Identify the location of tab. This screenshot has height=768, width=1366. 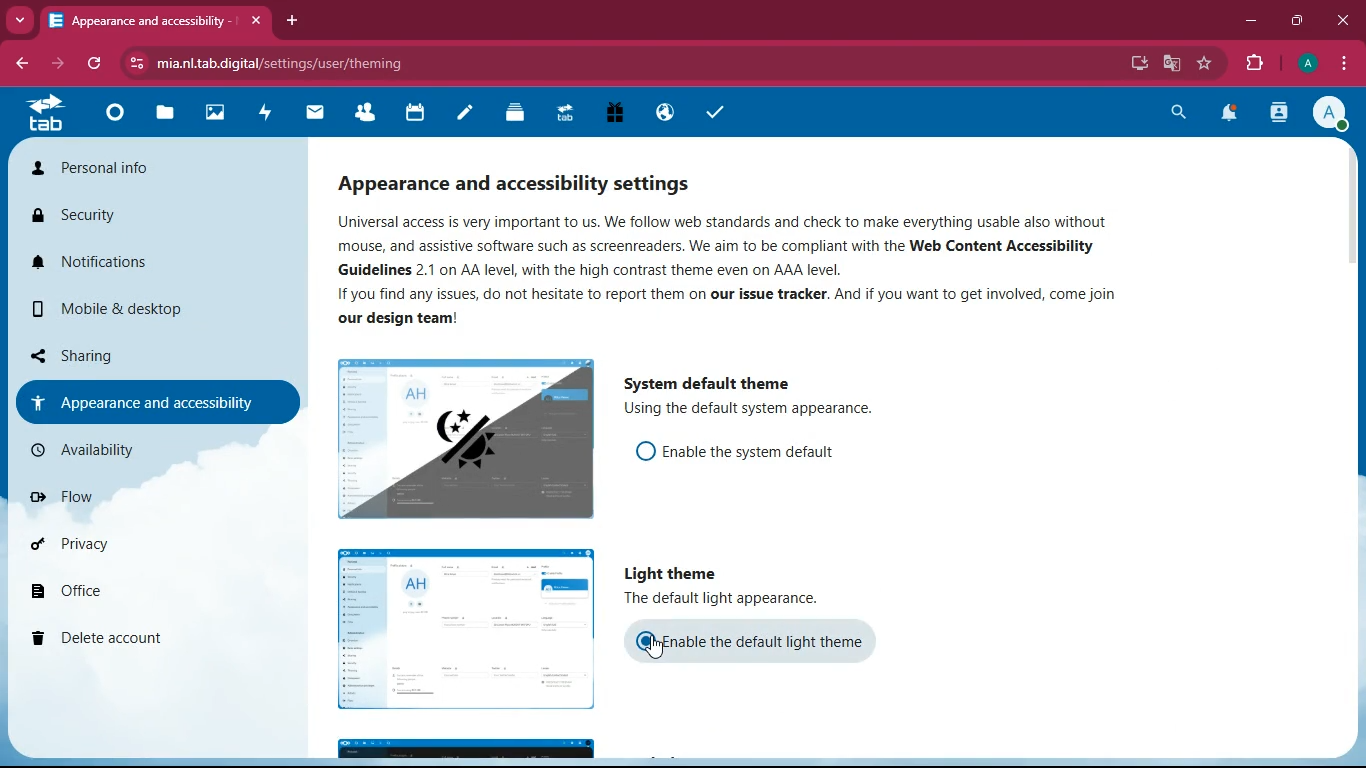
(43, 117).